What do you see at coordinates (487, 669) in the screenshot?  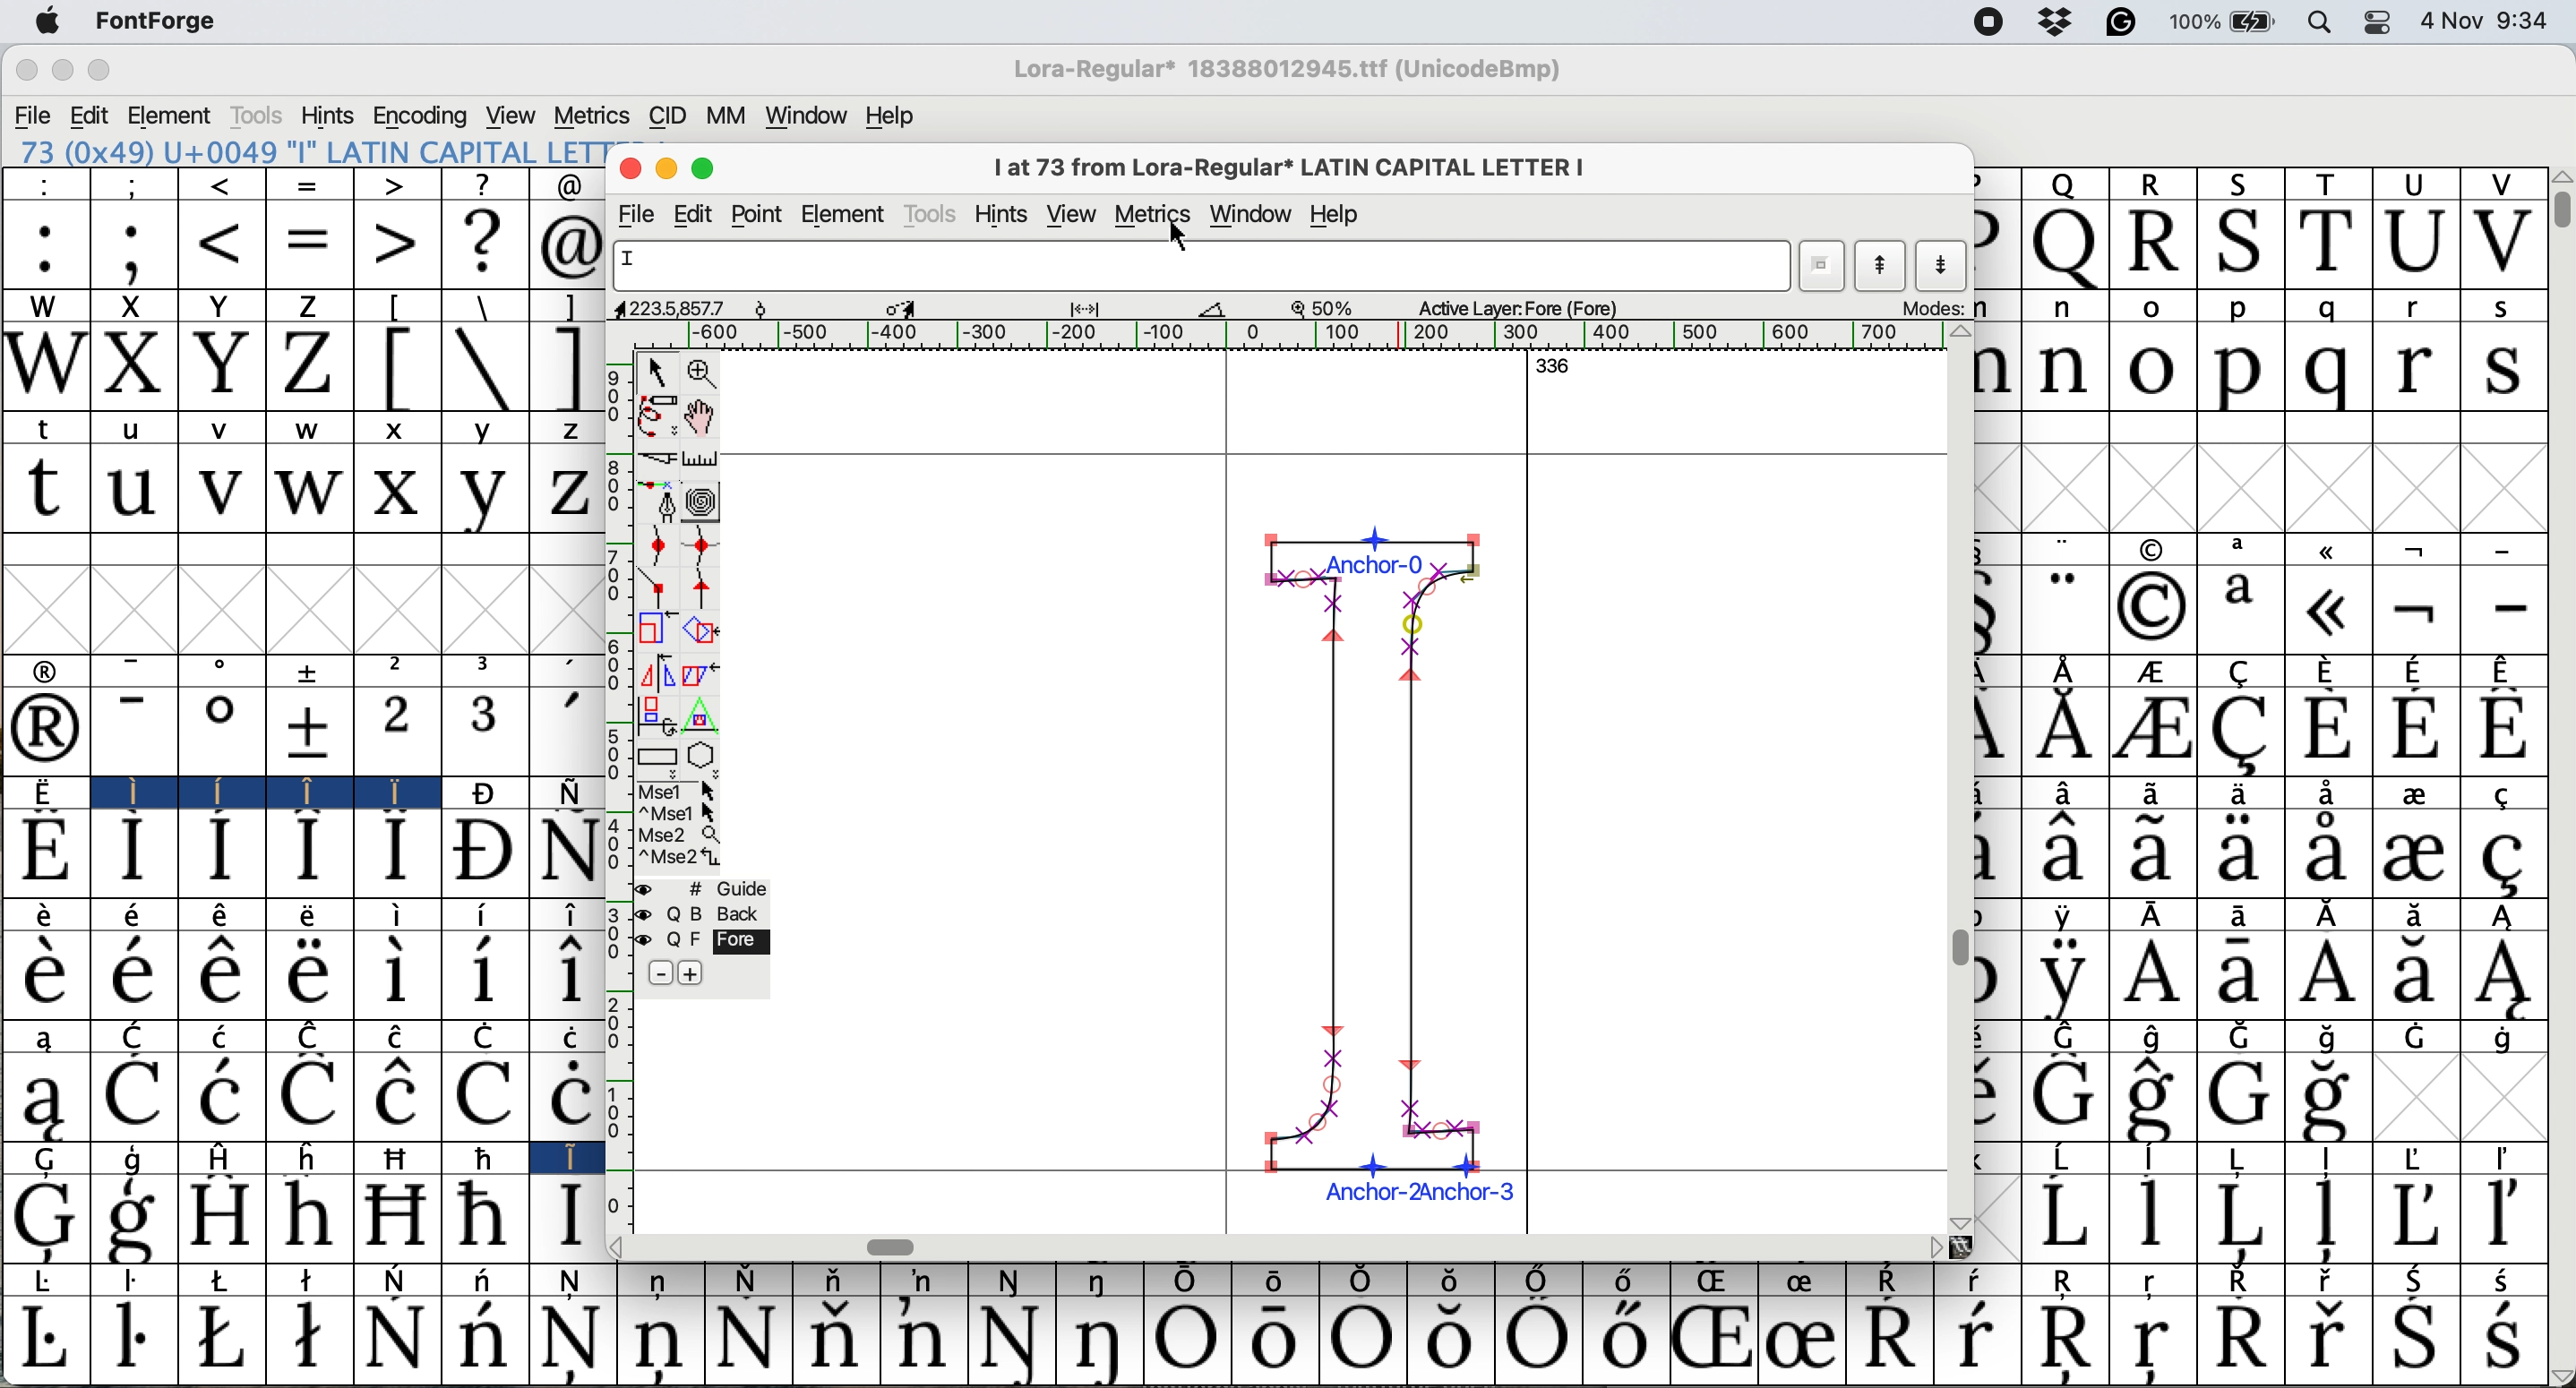 I see `3` at bounding box center [487, 669].